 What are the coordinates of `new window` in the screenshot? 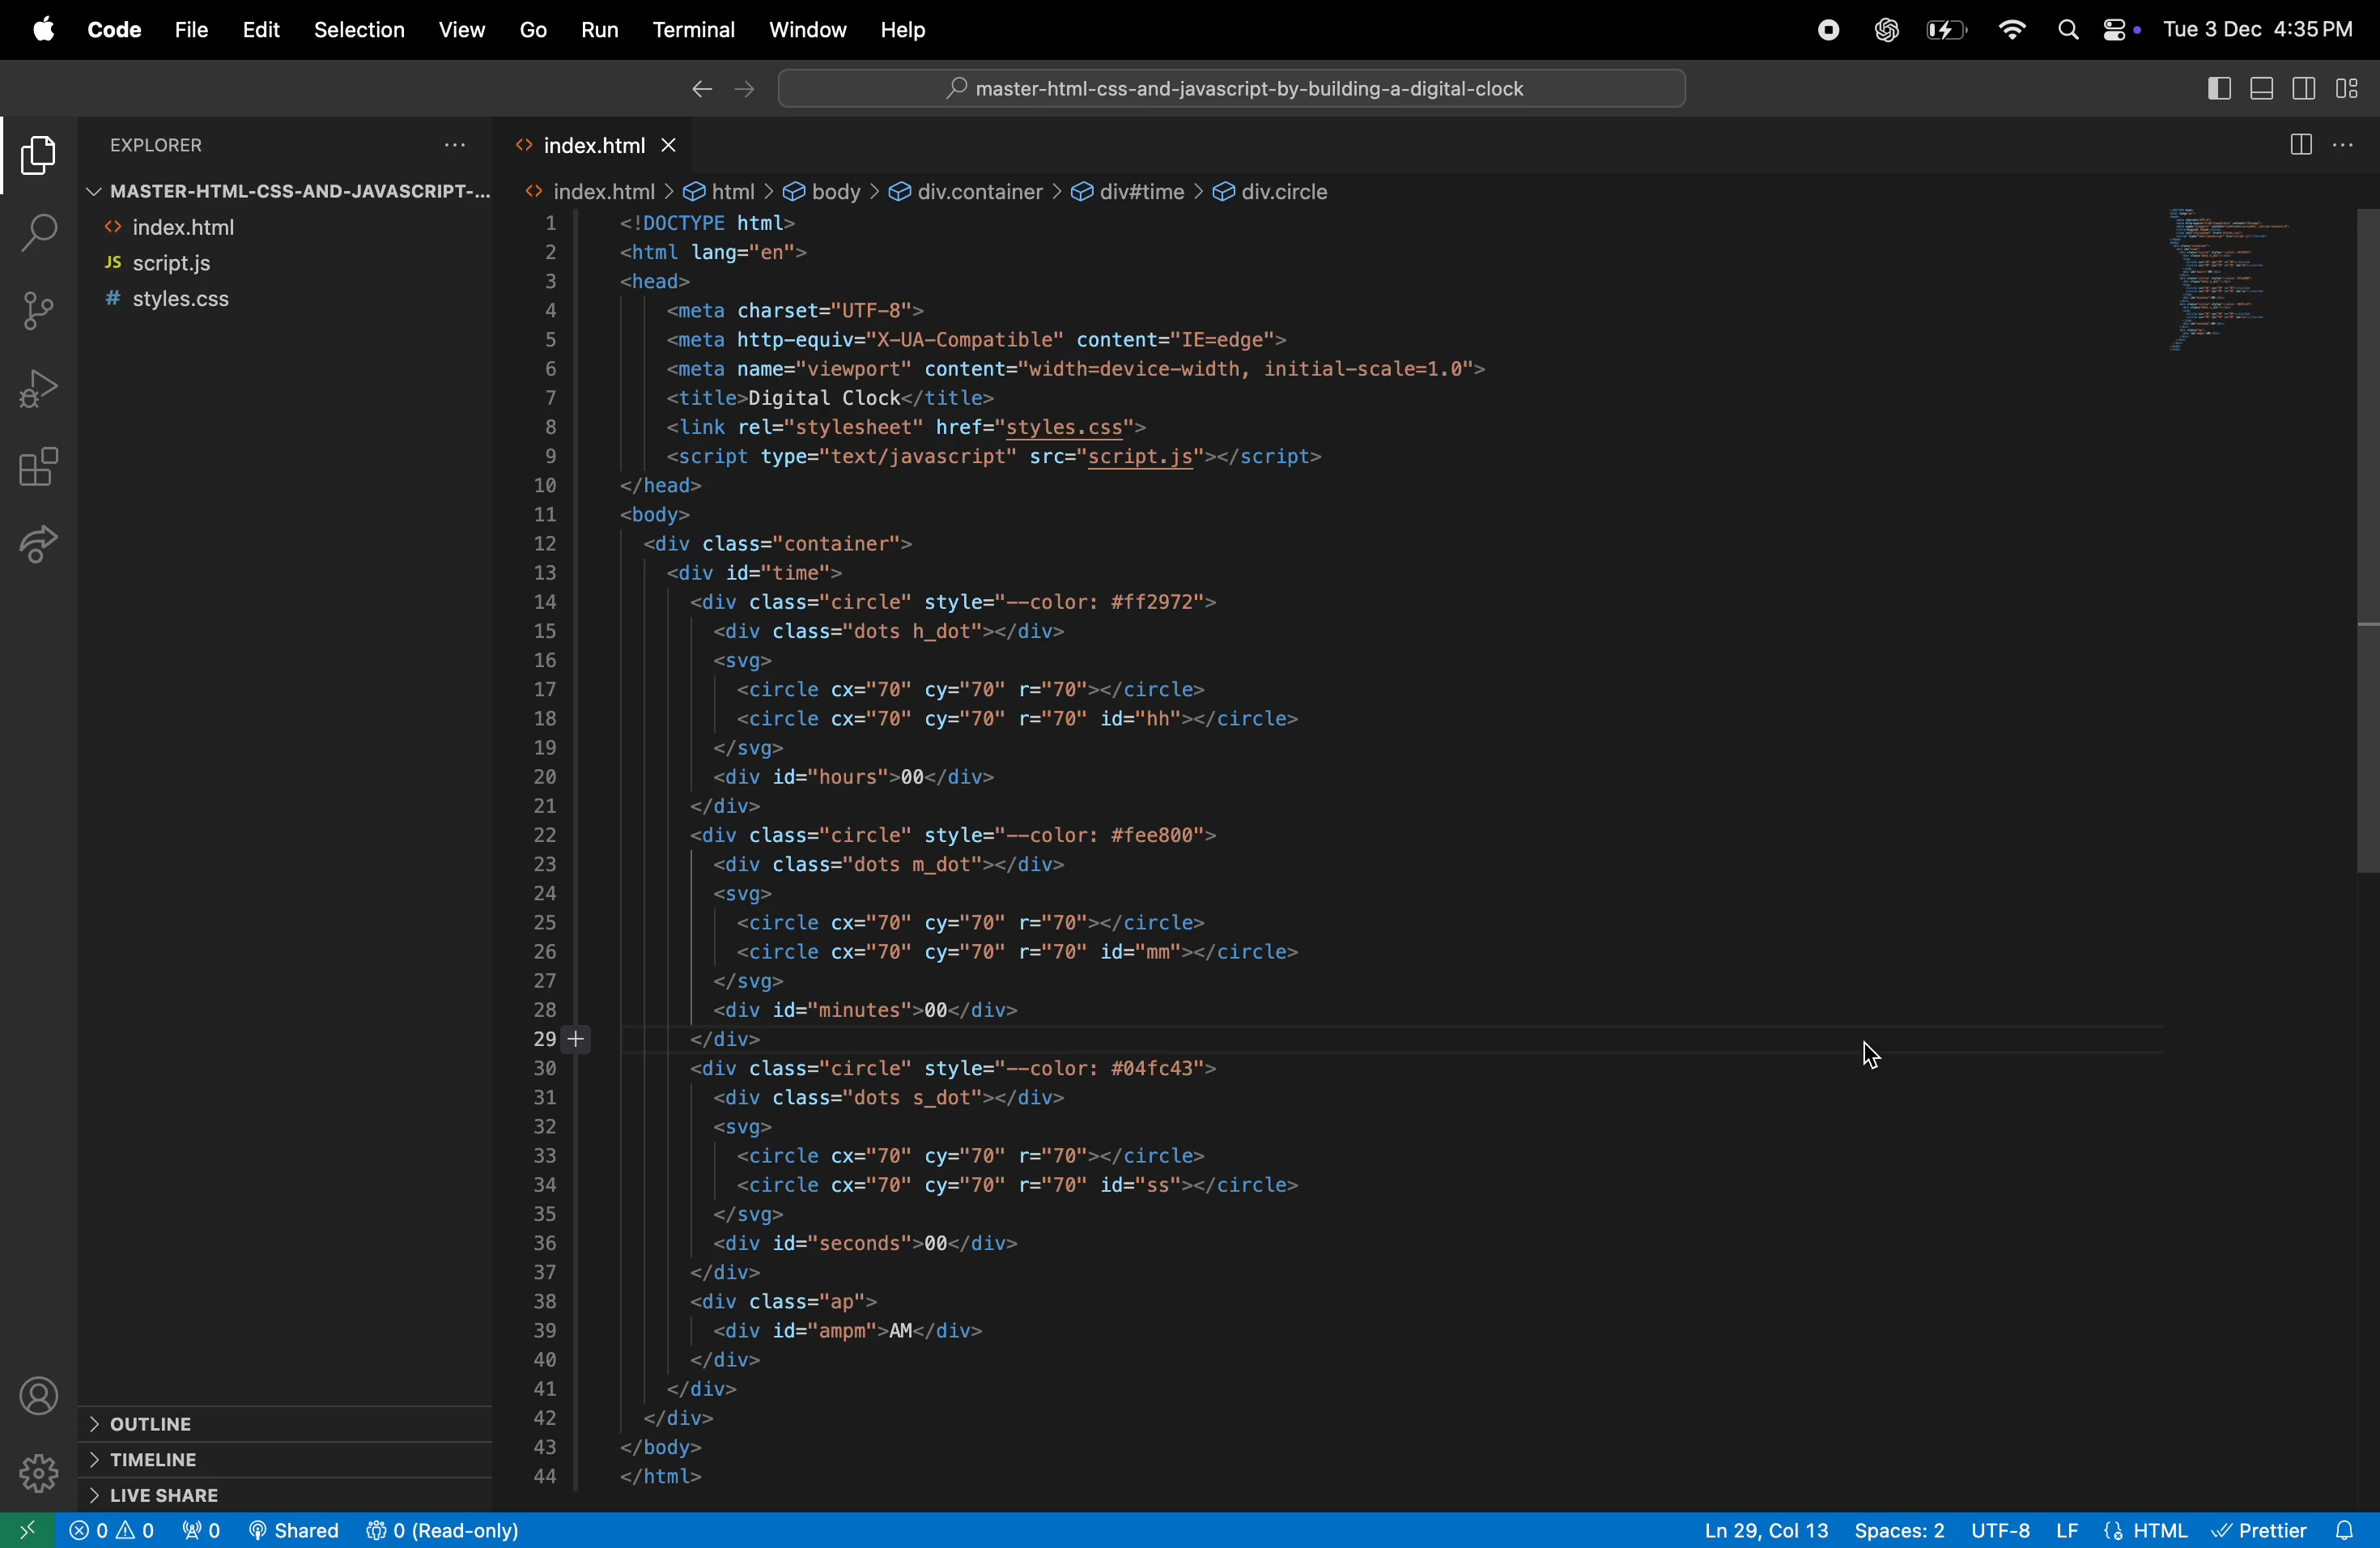 It's located at (22, 1533).